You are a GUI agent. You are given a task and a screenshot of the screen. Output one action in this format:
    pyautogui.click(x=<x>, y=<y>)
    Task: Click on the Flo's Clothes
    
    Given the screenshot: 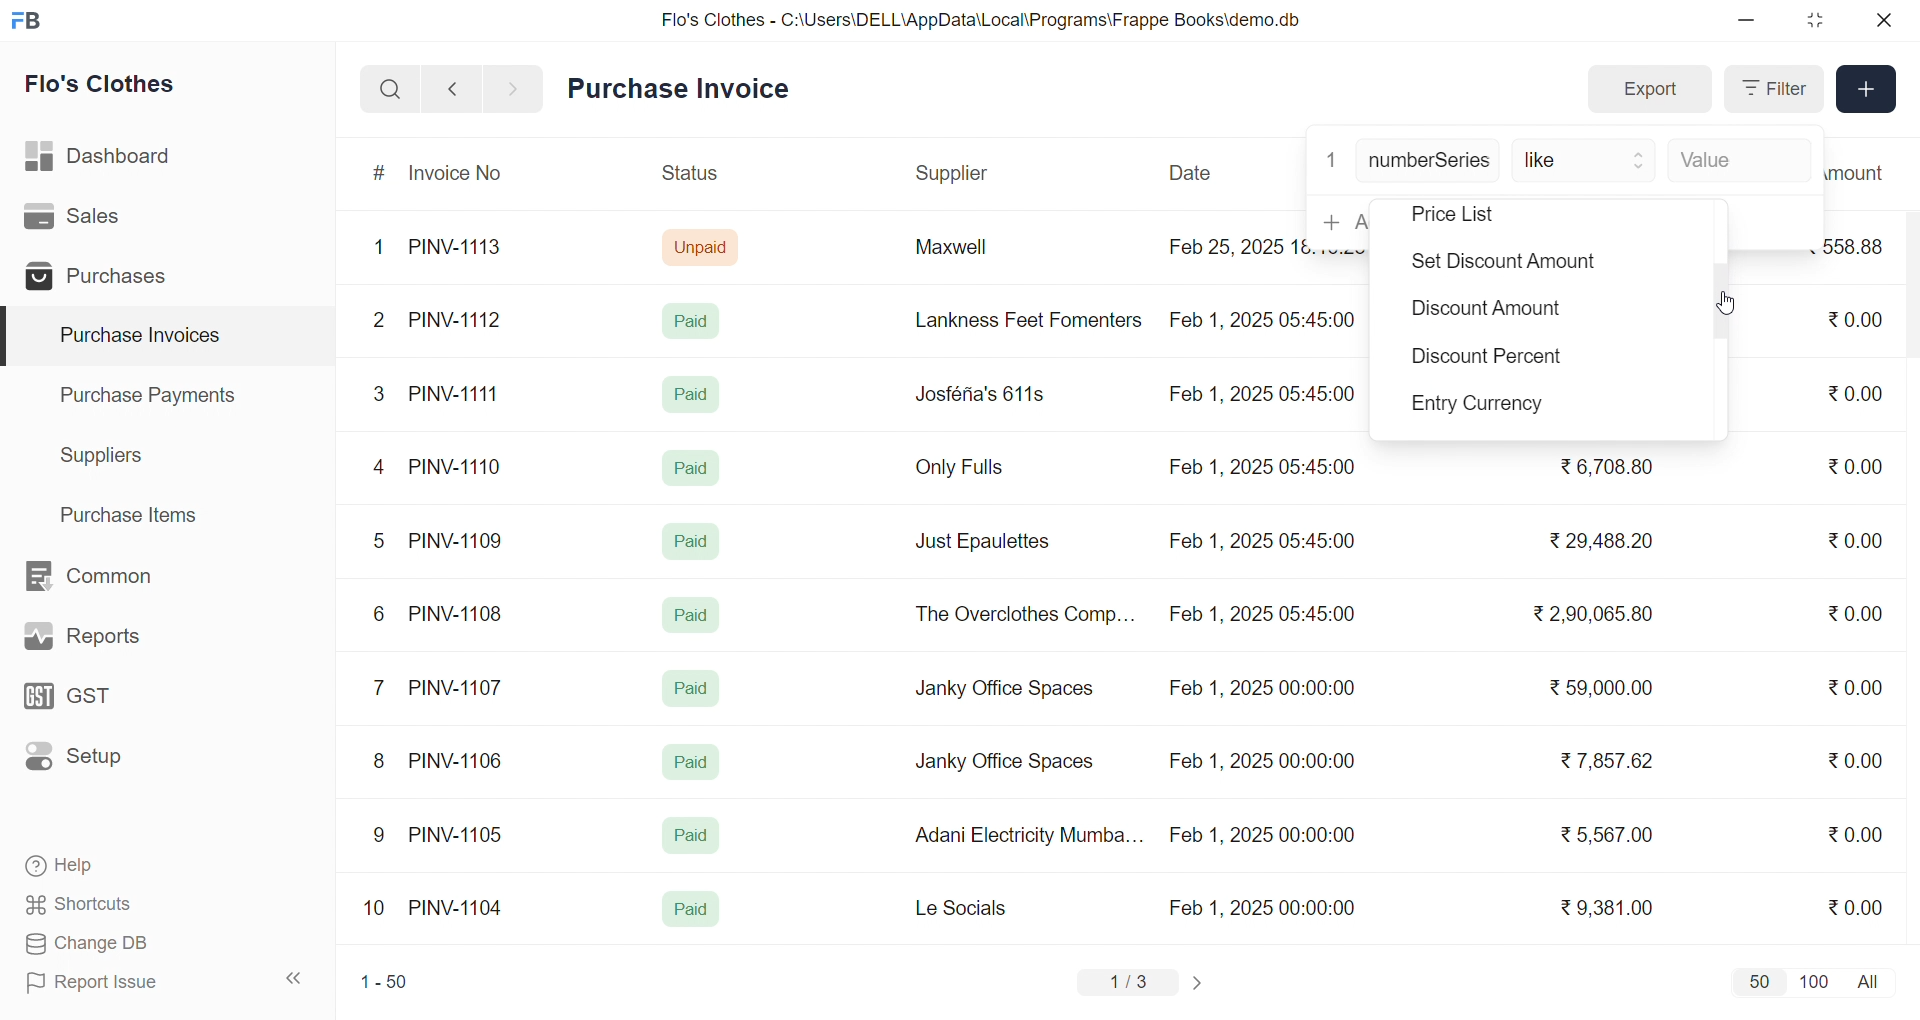 What is the action you would take?
    pyautogui.click(x=114, y=87)
    